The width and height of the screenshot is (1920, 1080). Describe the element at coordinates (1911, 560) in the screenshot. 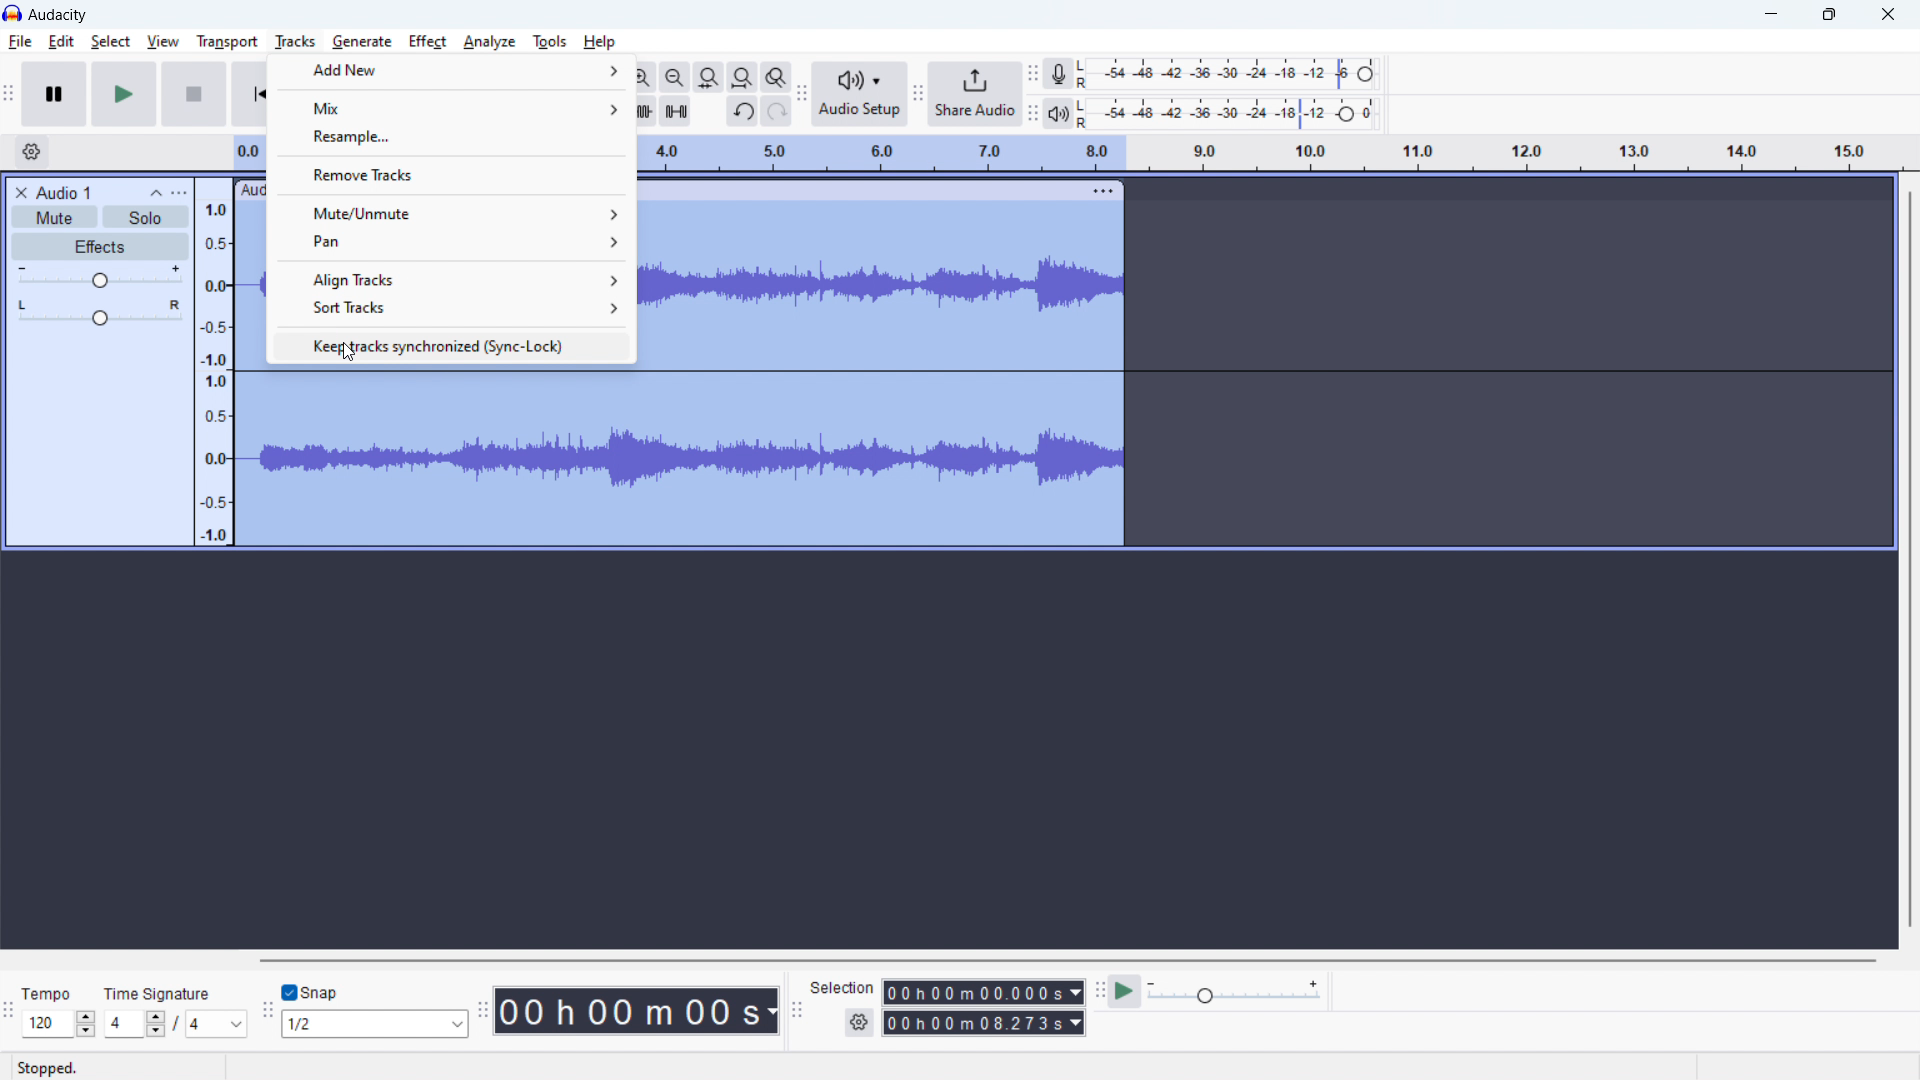

I see `vertical scrollbar` at that location.